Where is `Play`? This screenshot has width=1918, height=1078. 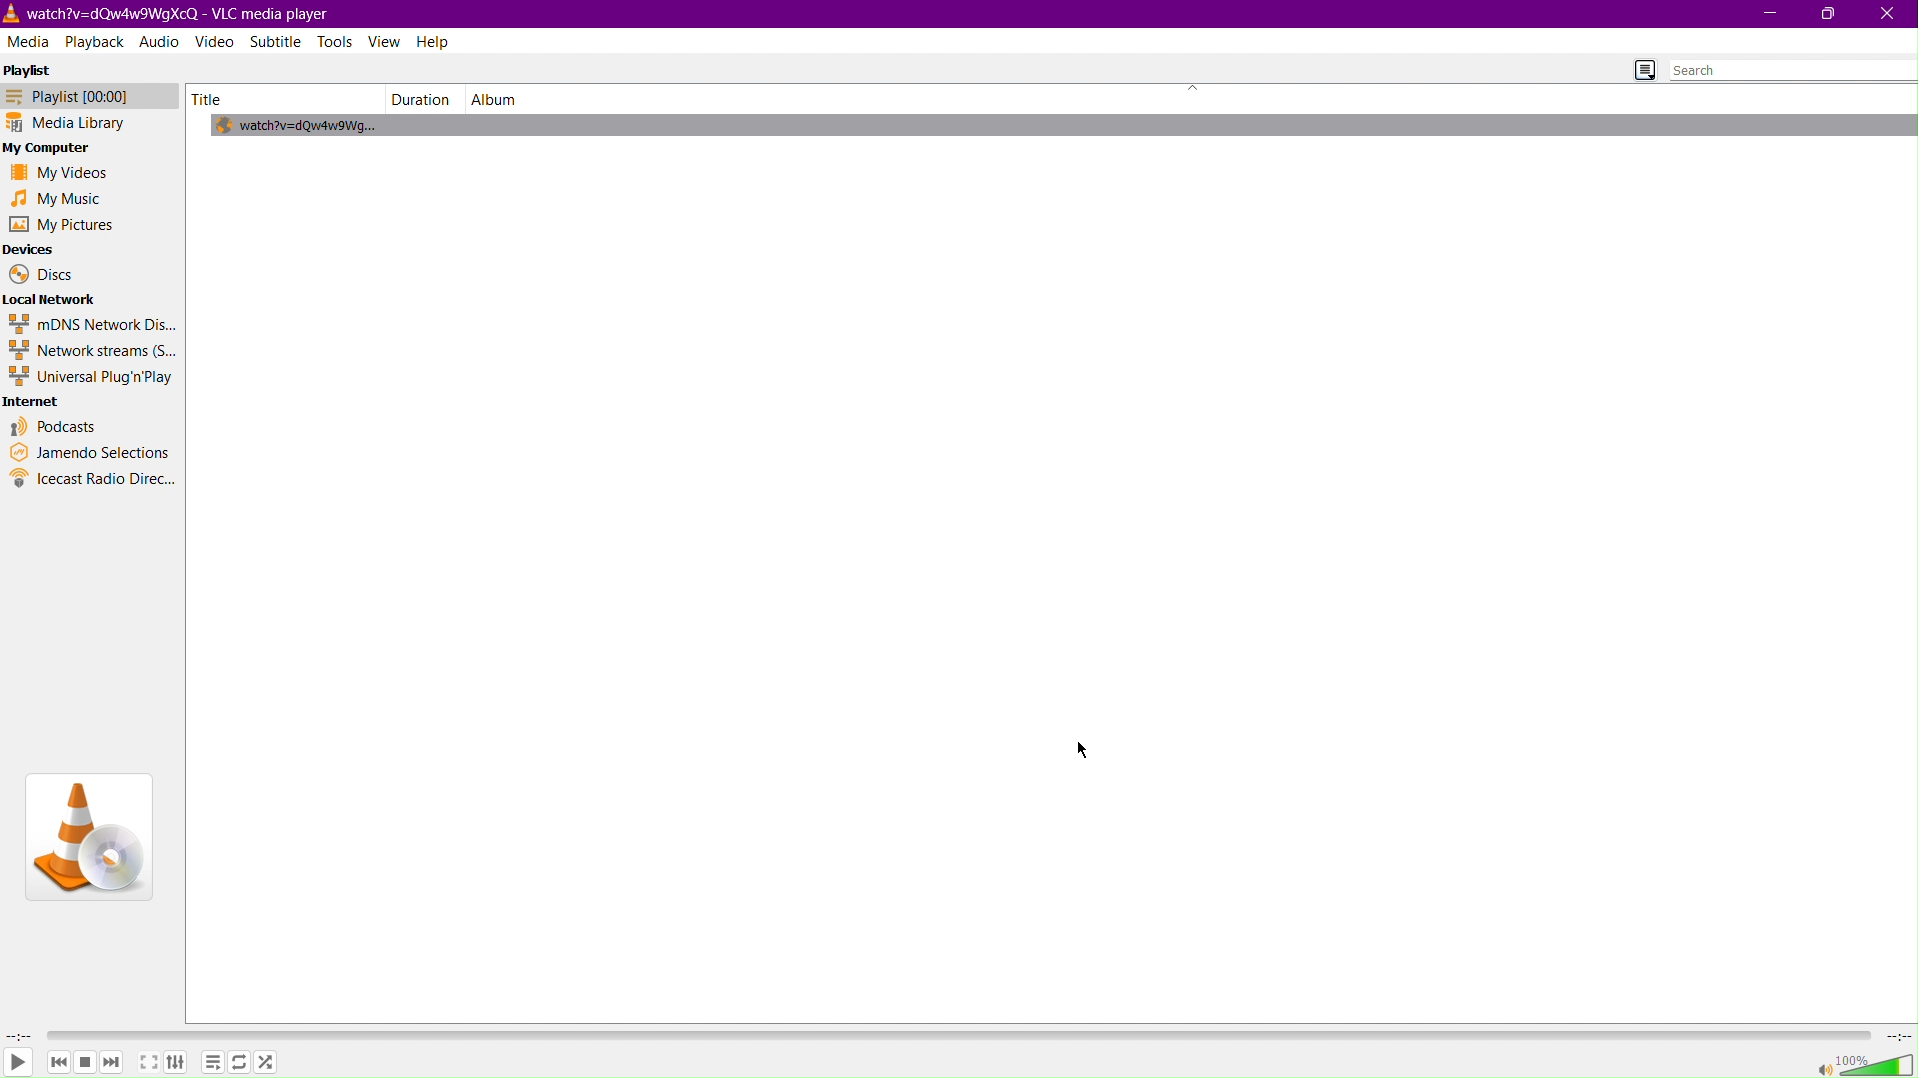
Play is located at coordinates (20, 1064).